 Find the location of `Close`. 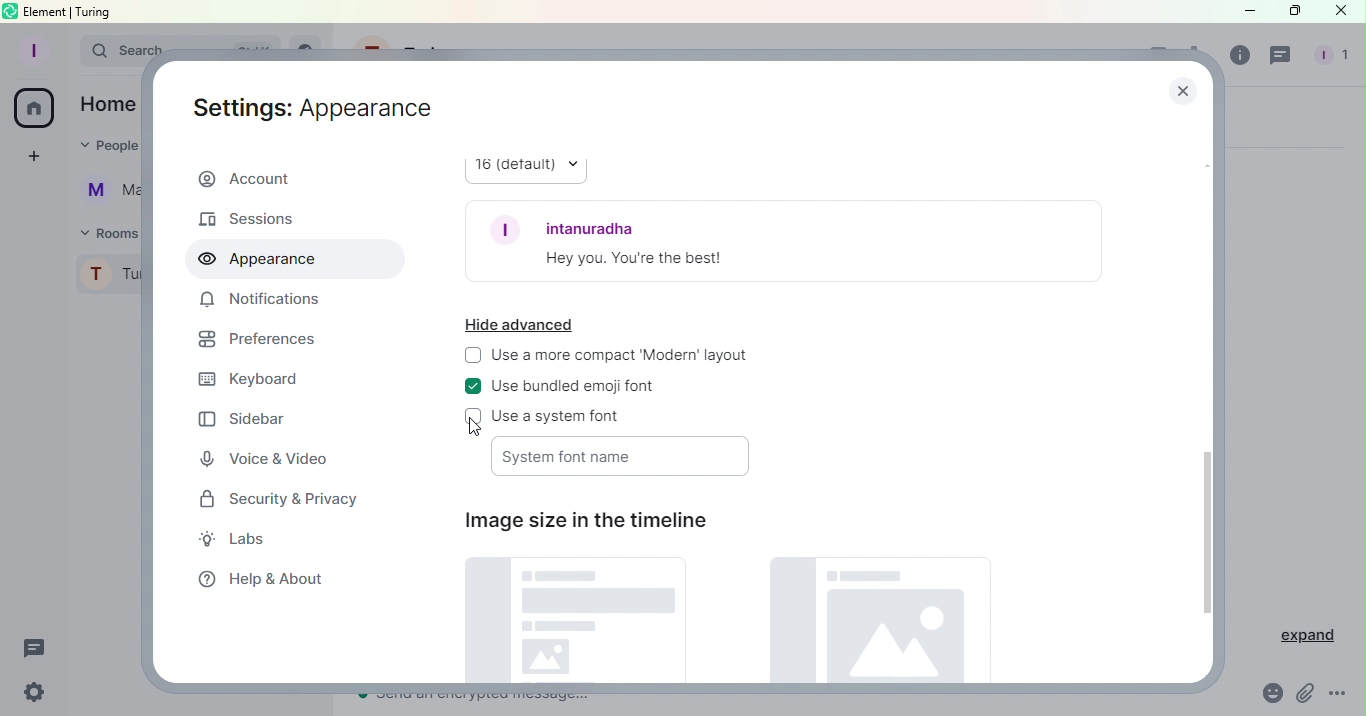

Close is located at coordinates (1176, 89).